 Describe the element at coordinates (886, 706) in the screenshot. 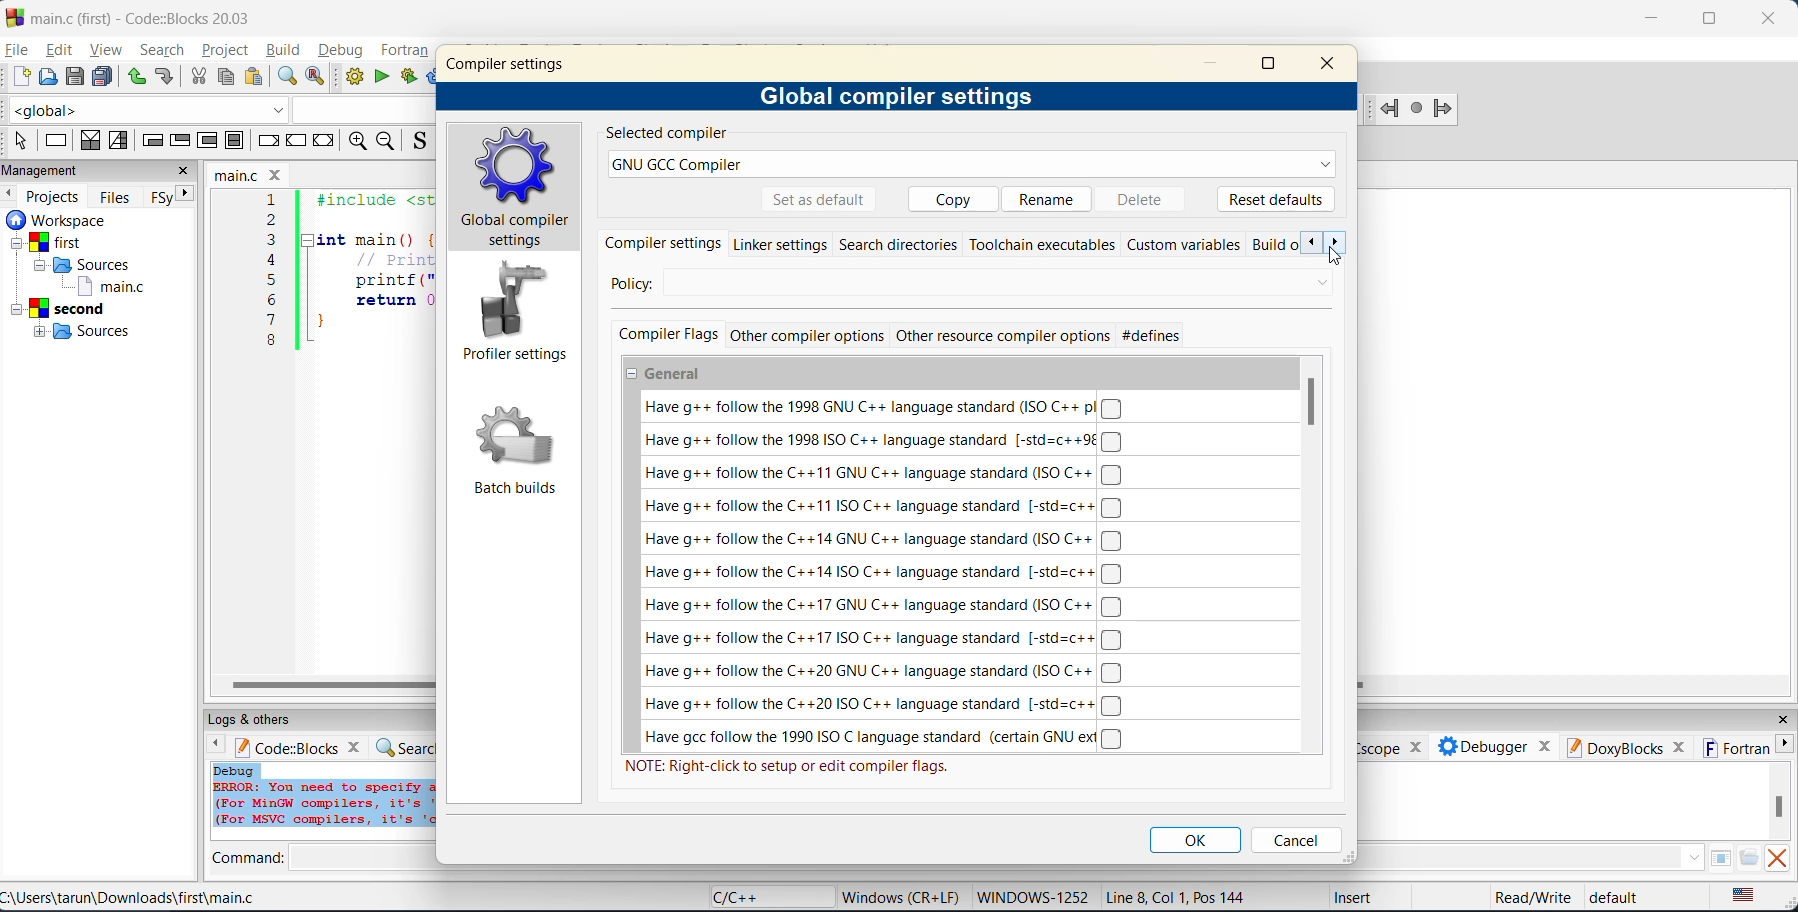

I see `Have g++ follow the C++20 ISO C++ language standard [-std=c++` at that location.